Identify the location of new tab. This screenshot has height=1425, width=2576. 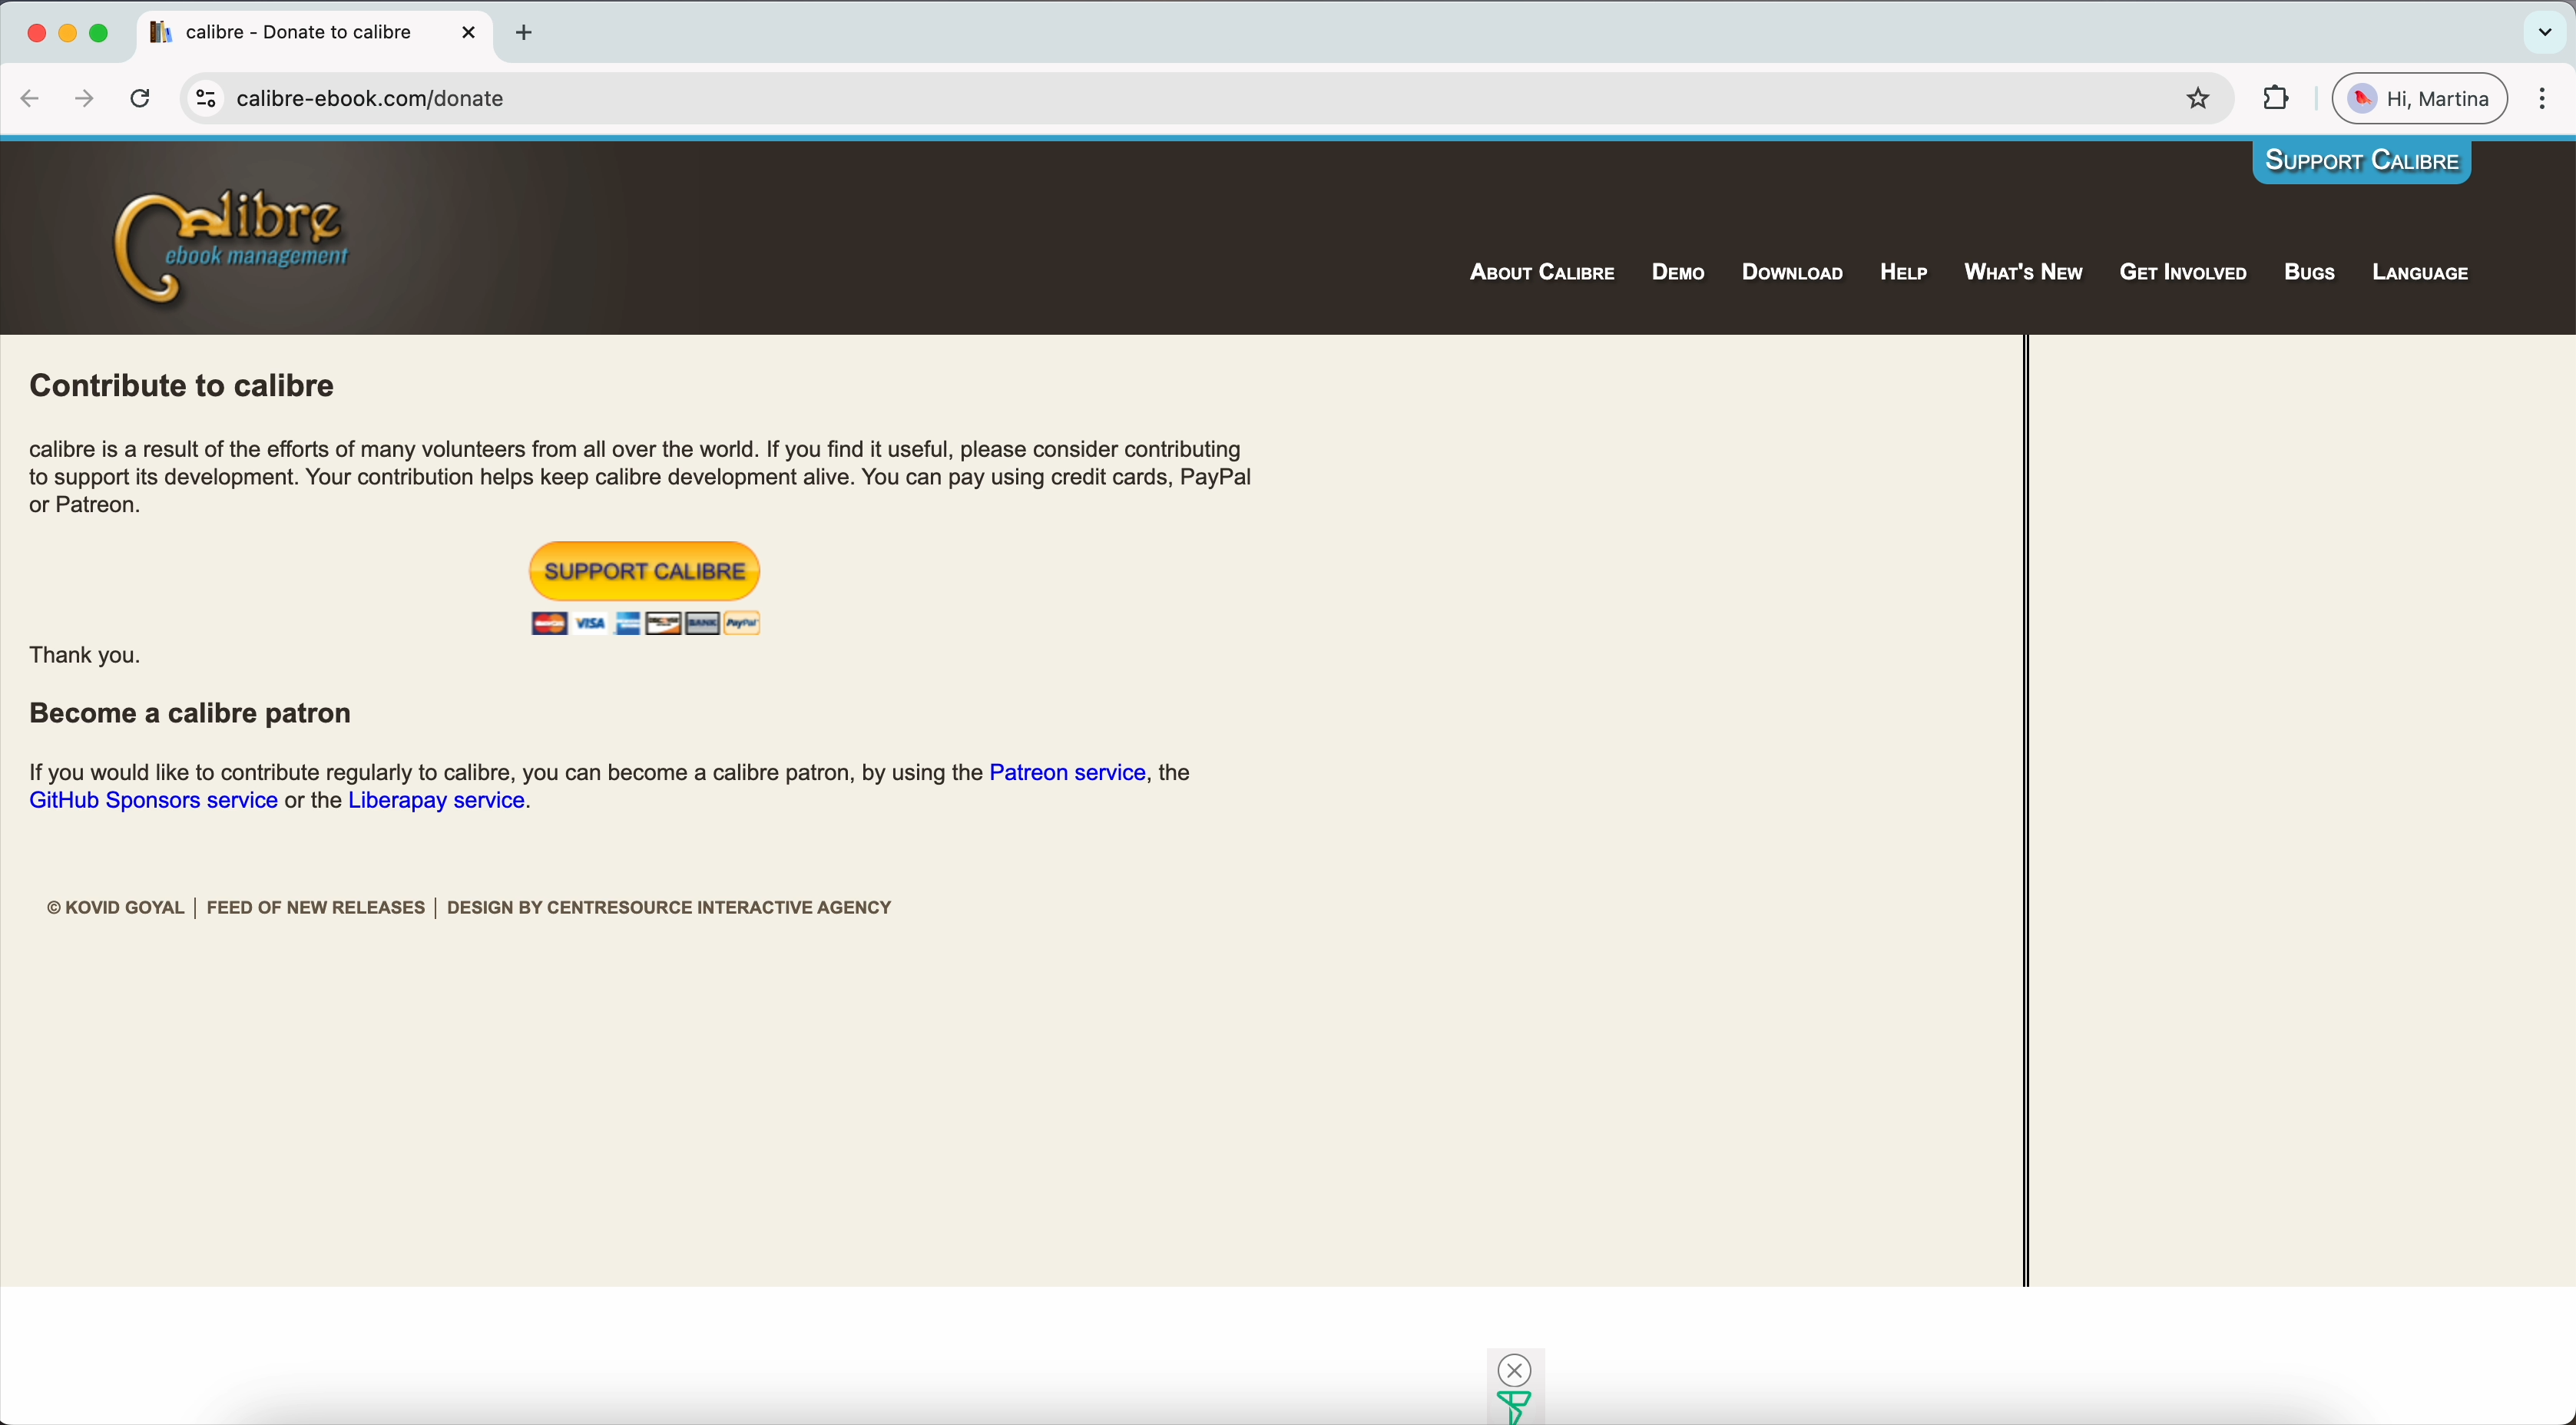
(526, 31).